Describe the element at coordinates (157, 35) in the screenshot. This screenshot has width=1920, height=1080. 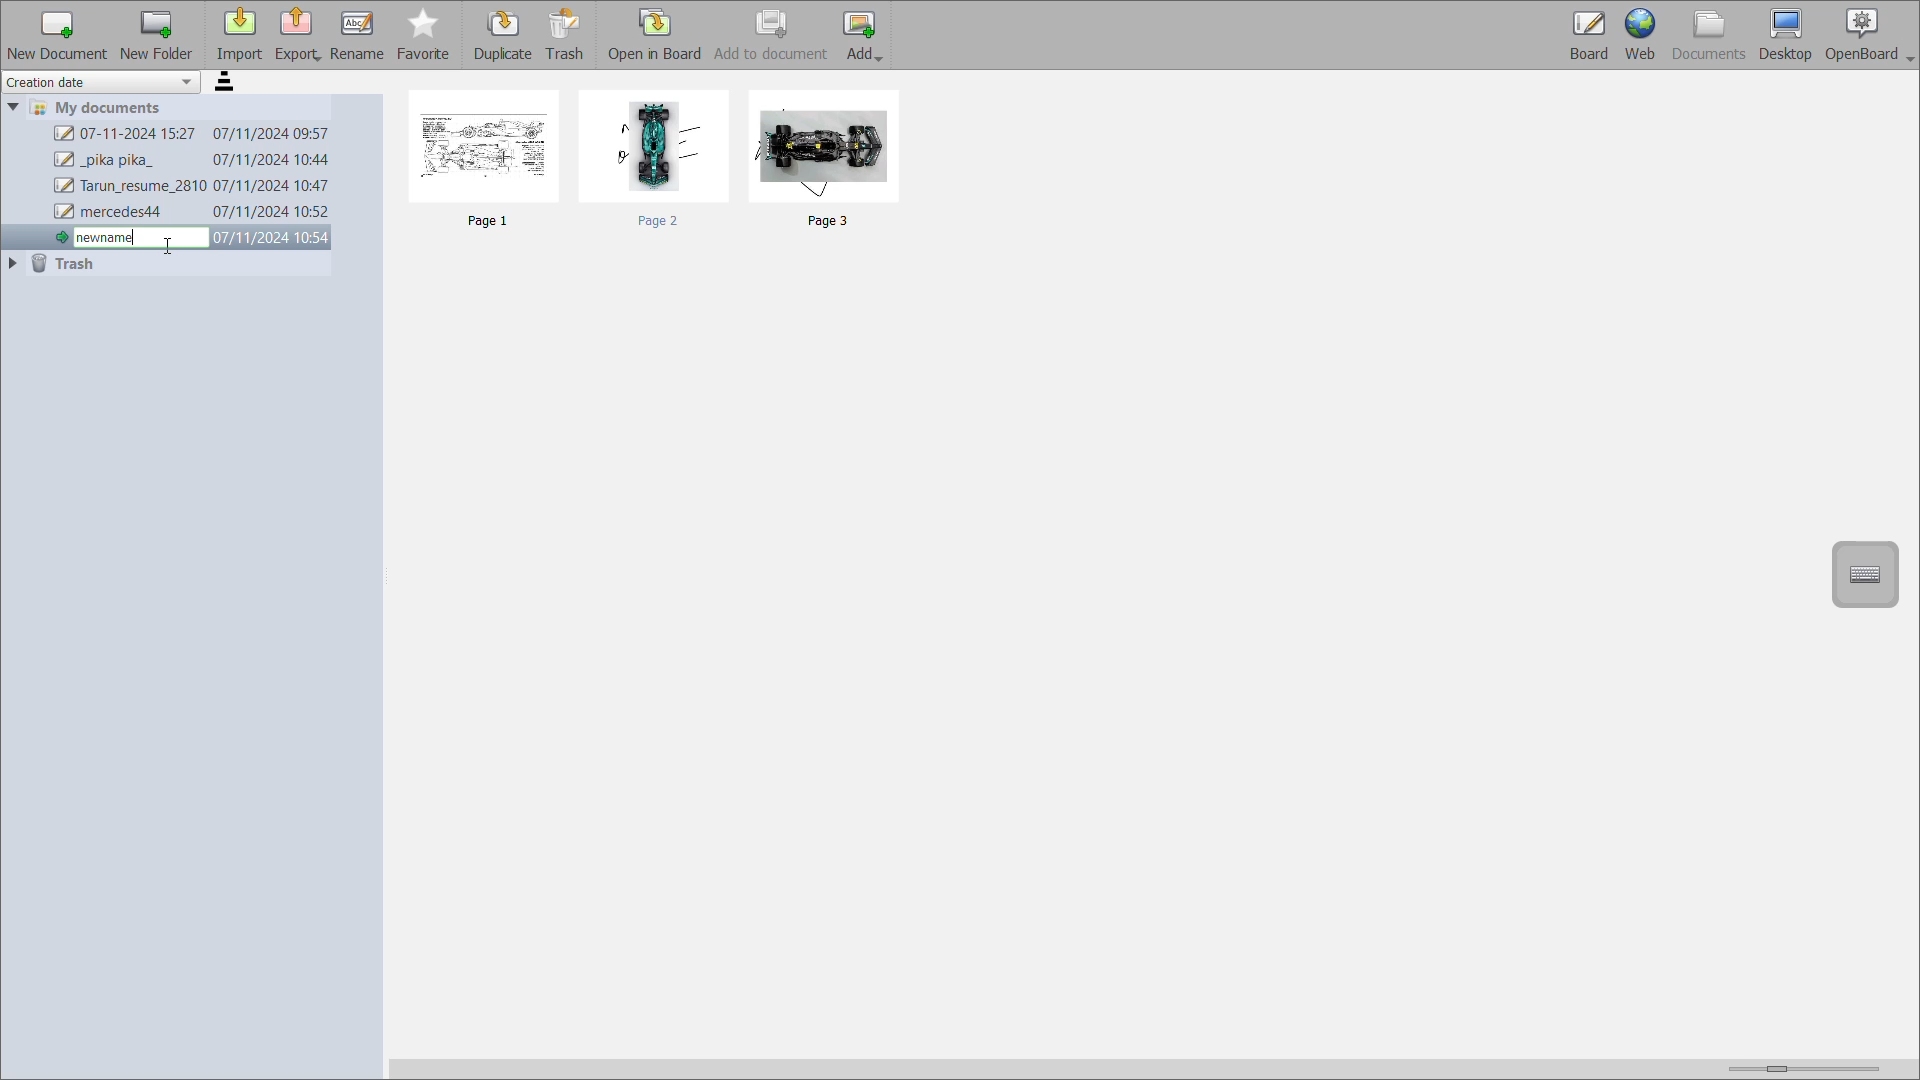
I see `new folder` at that location.